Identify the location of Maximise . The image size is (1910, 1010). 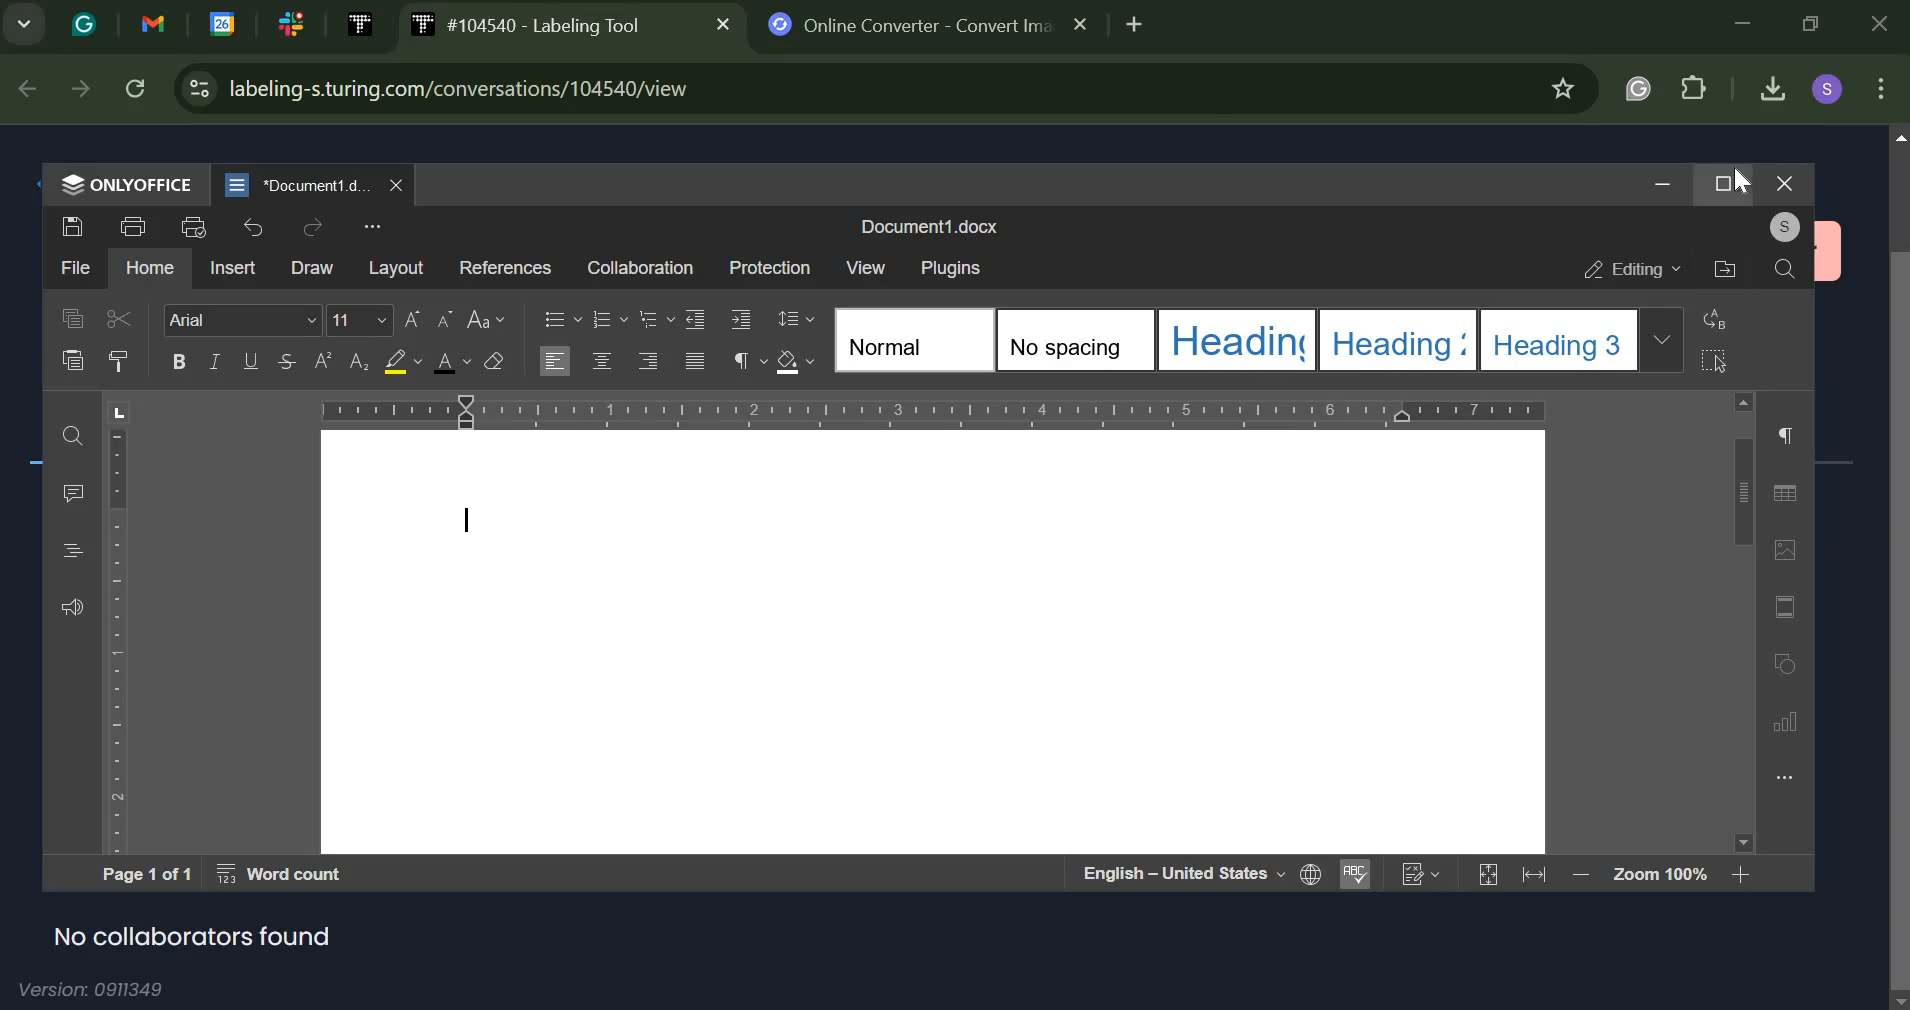
(1815, 23).